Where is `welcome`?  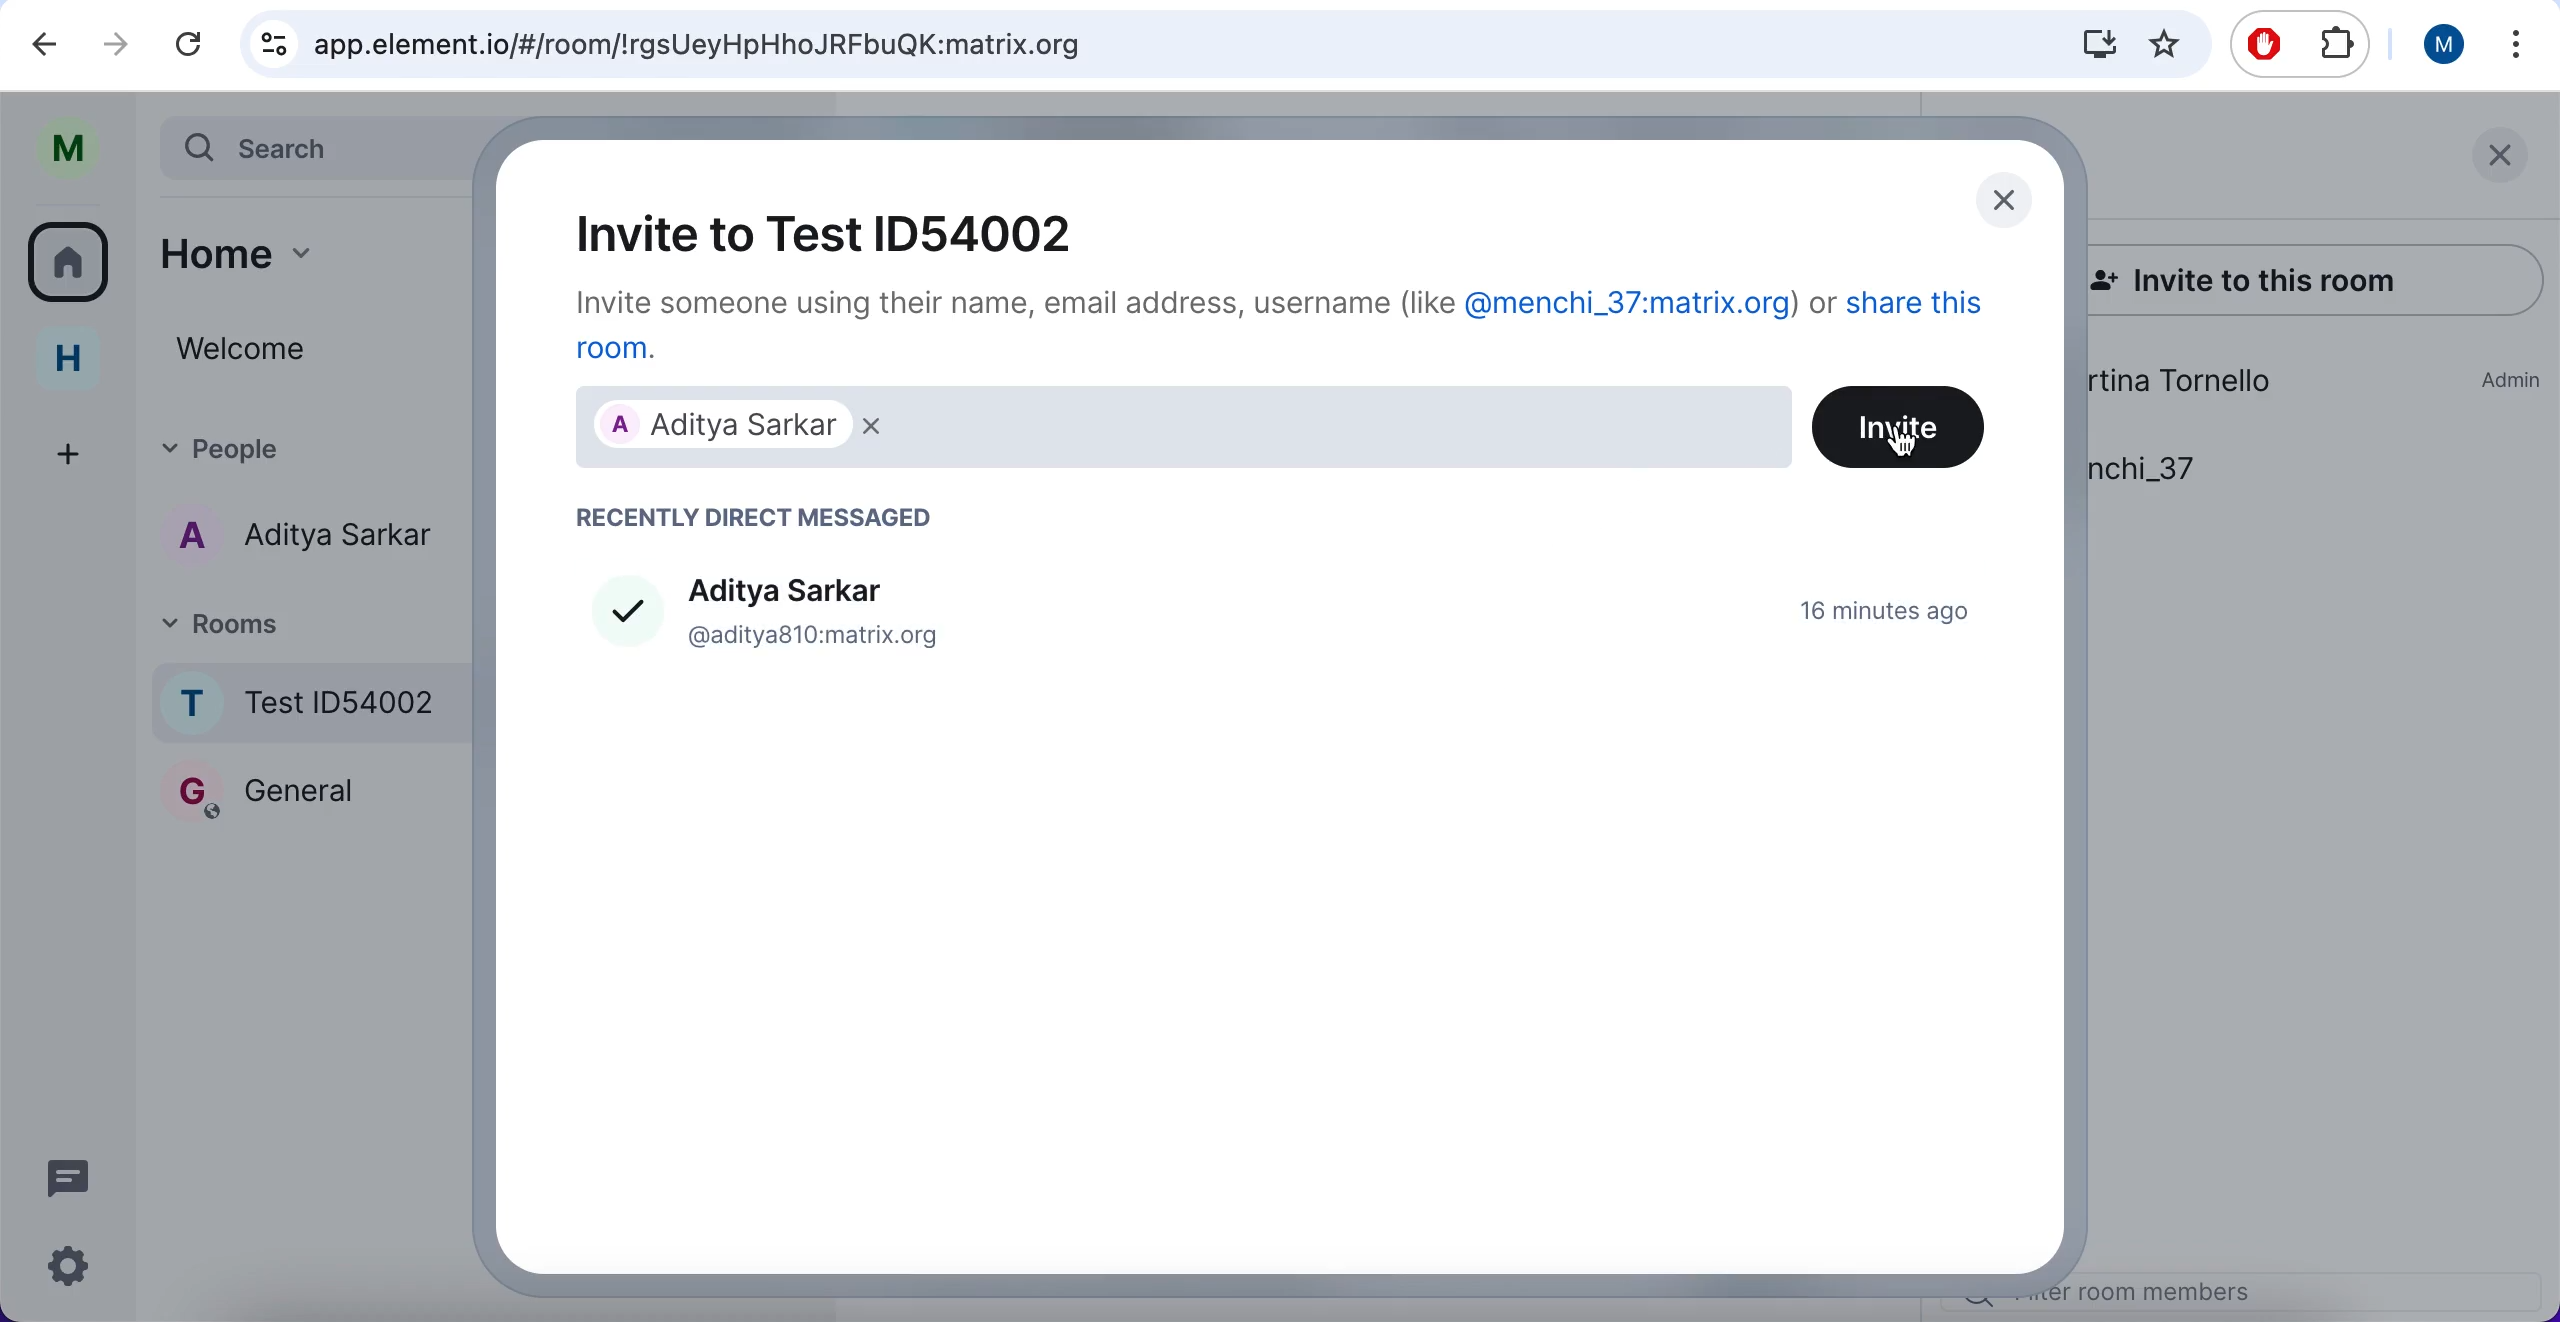
welcome is located at coordinates (314, 347).